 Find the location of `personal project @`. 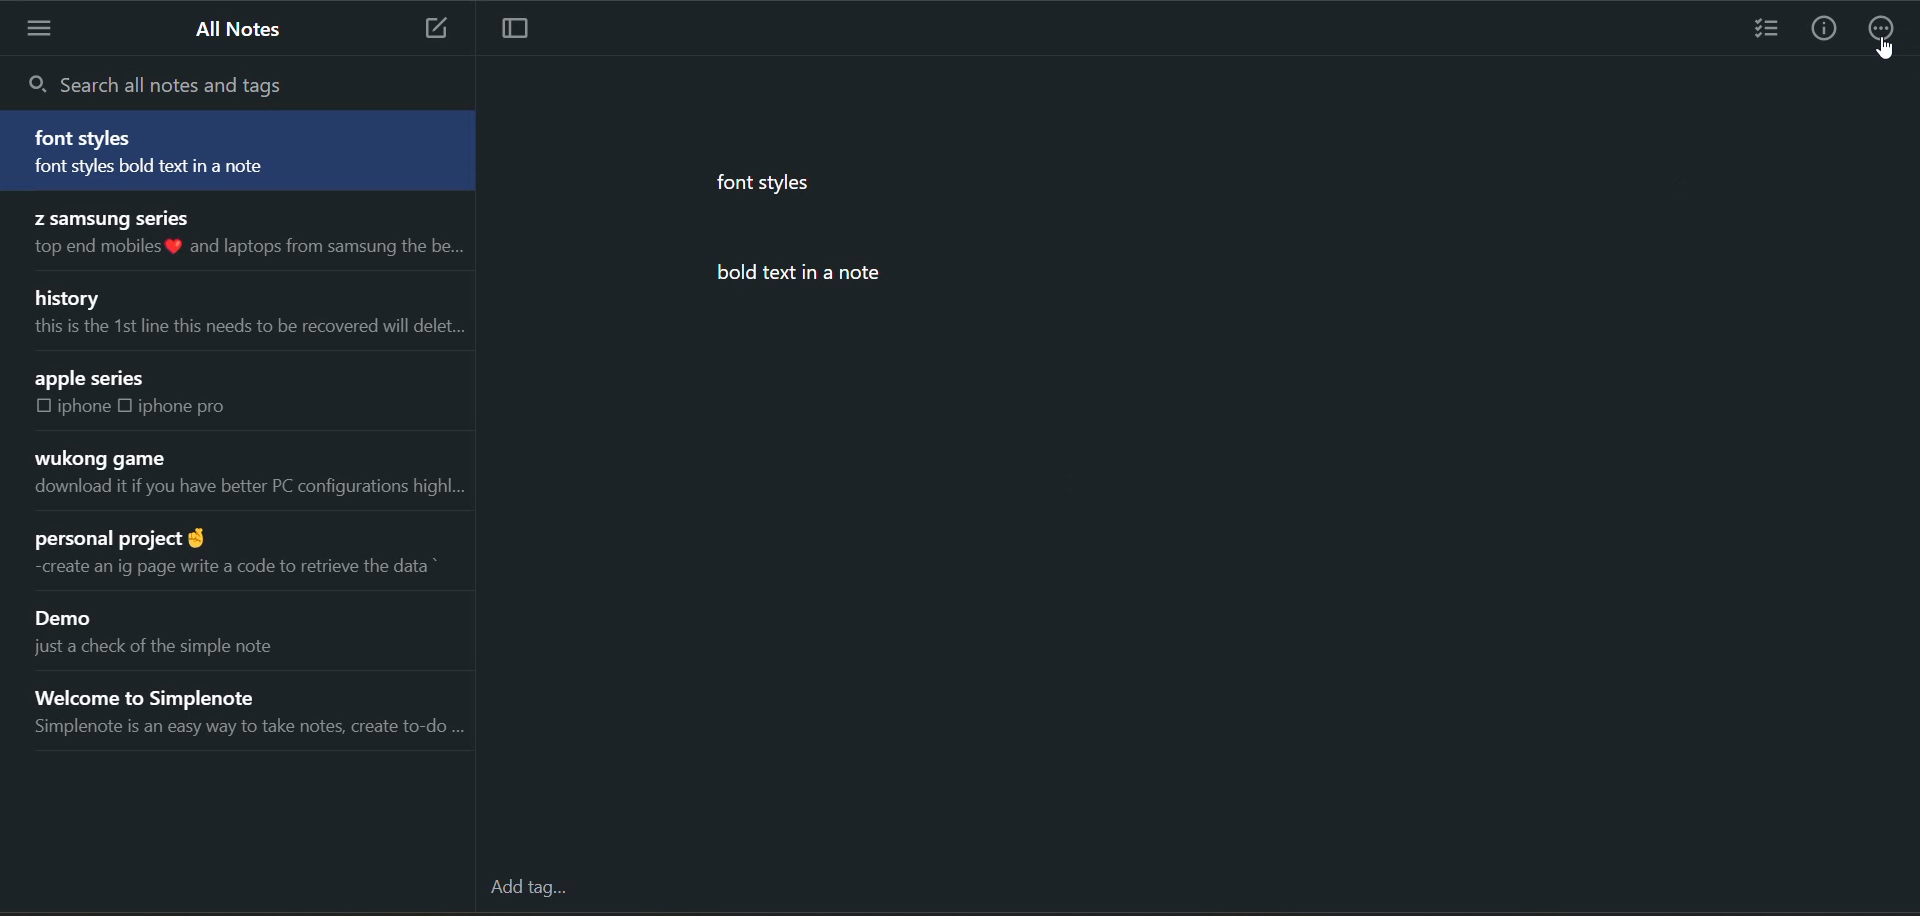

personal project @ is located at coordinates (117, 533).